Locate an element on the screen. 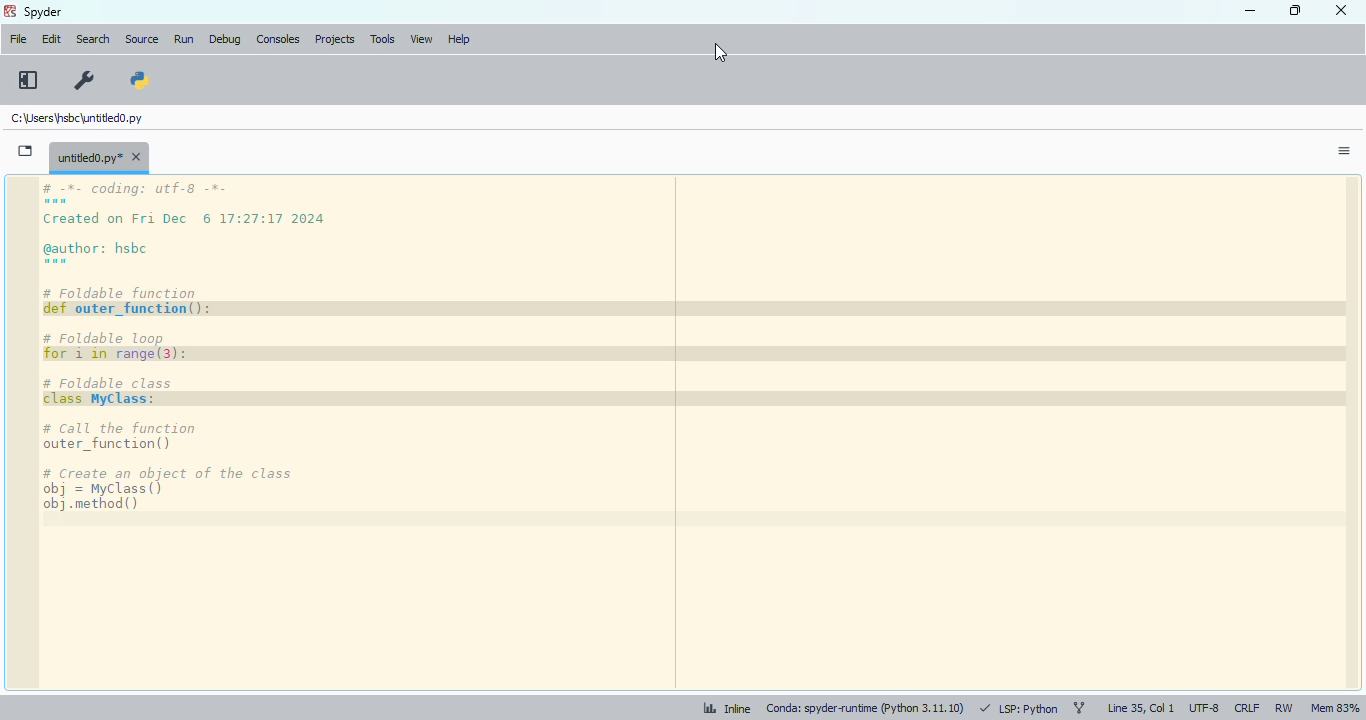 The image size is (1366, 720). line 35, col 1 is located at coordinates (1140, 708).